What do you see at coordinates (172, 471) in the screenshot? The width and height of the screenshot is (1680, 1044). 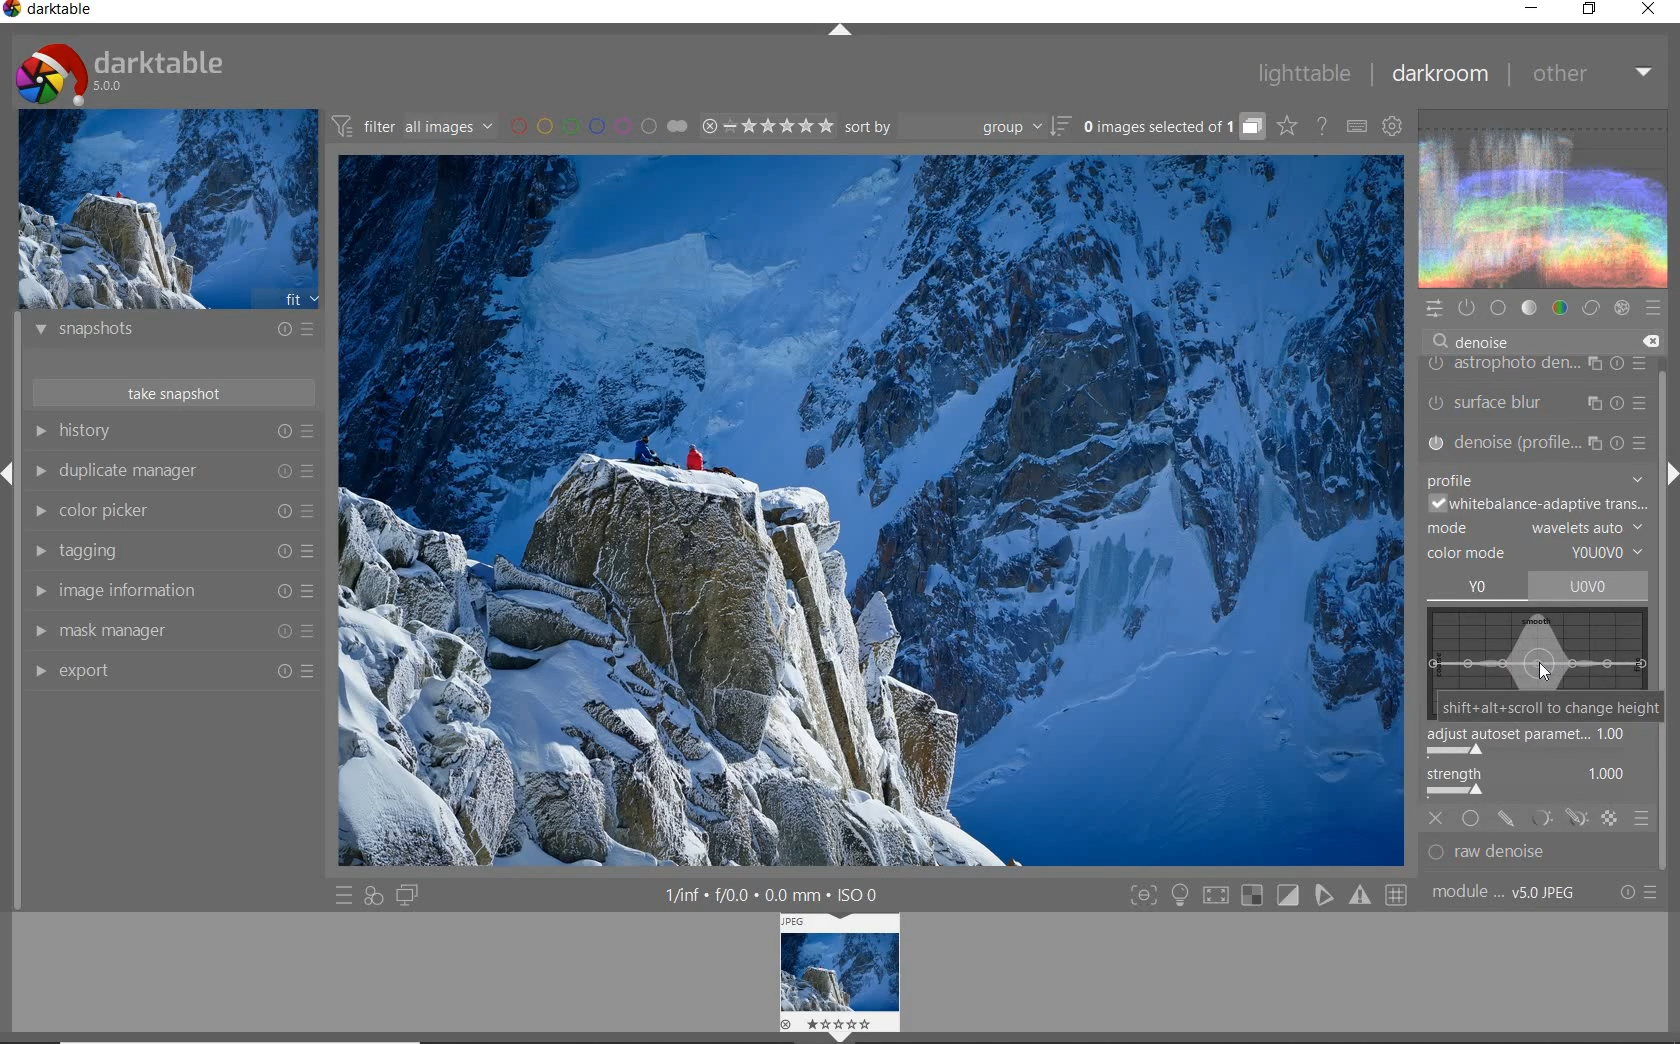 I see `duplicate manager` at bounding box center [172, 471].